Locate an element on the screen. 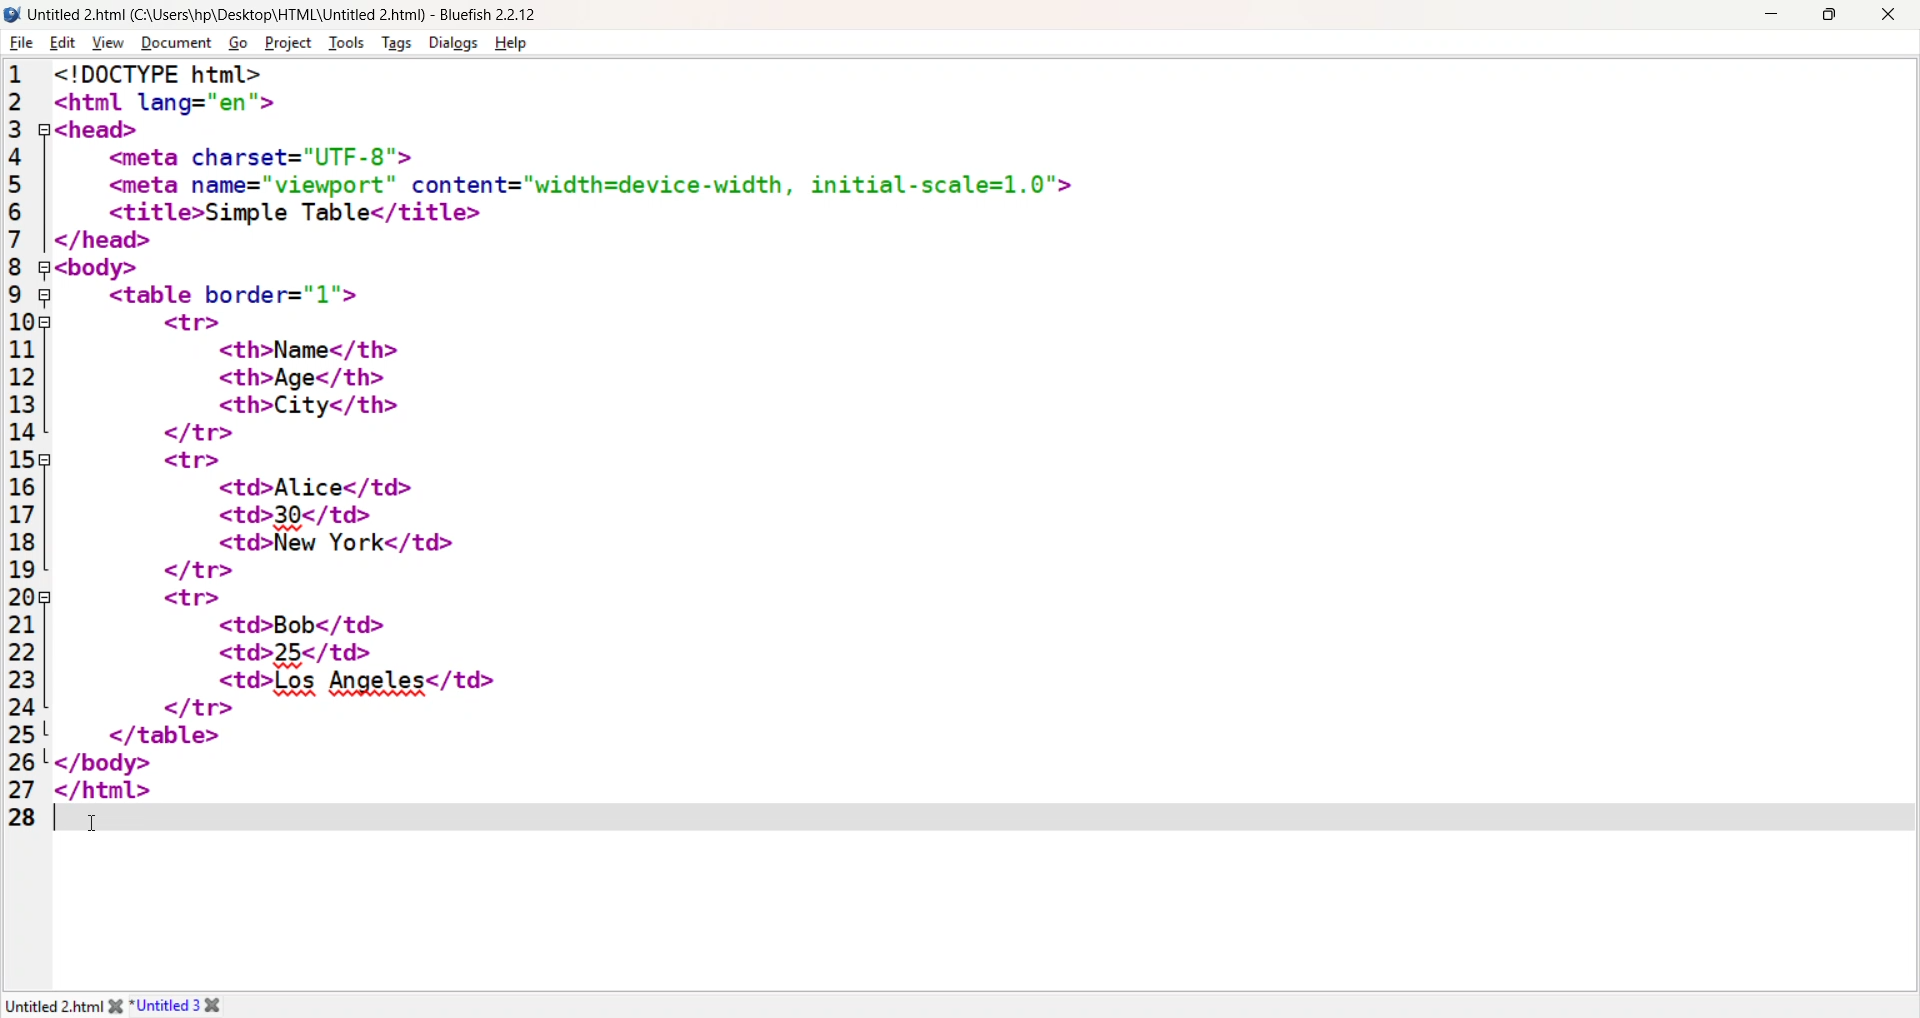 The image size is (1920, 1018). Project is located at coordinates (286, 42).